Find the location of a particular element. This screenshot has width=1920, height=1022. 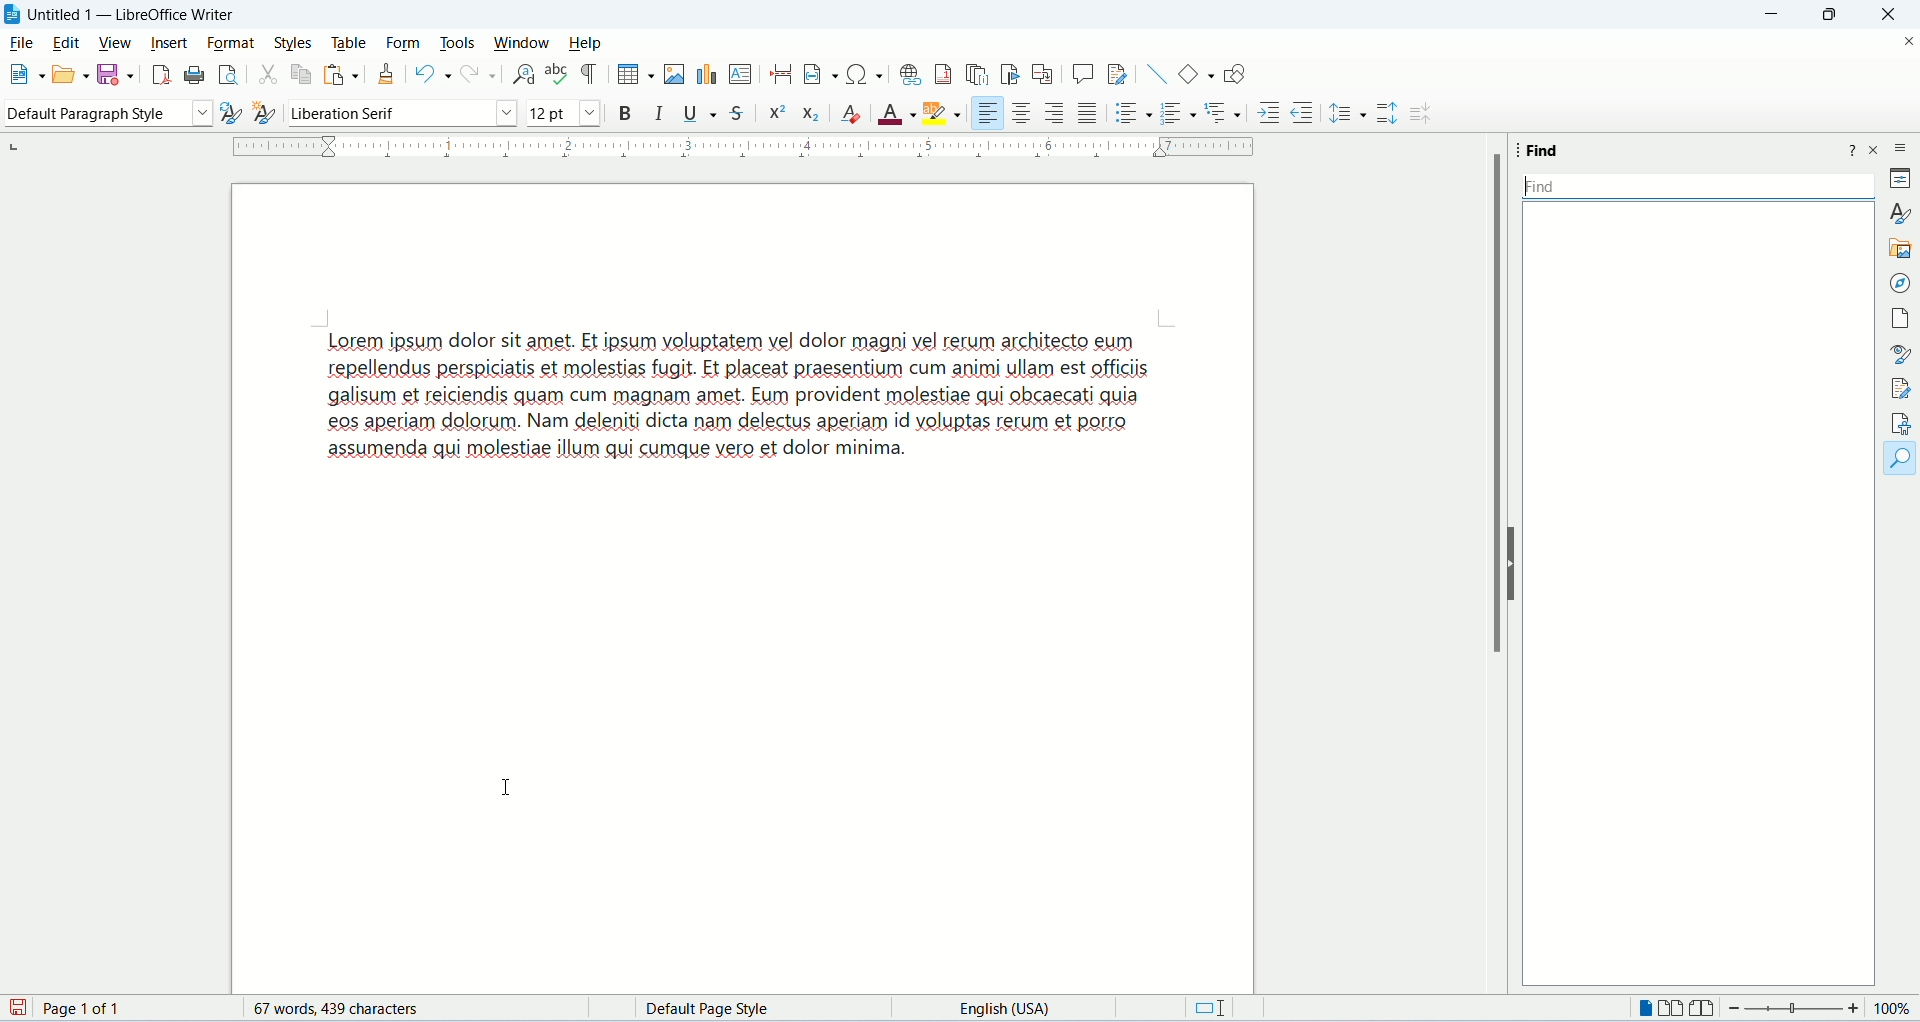

style is located at coordinates (1897, 213).